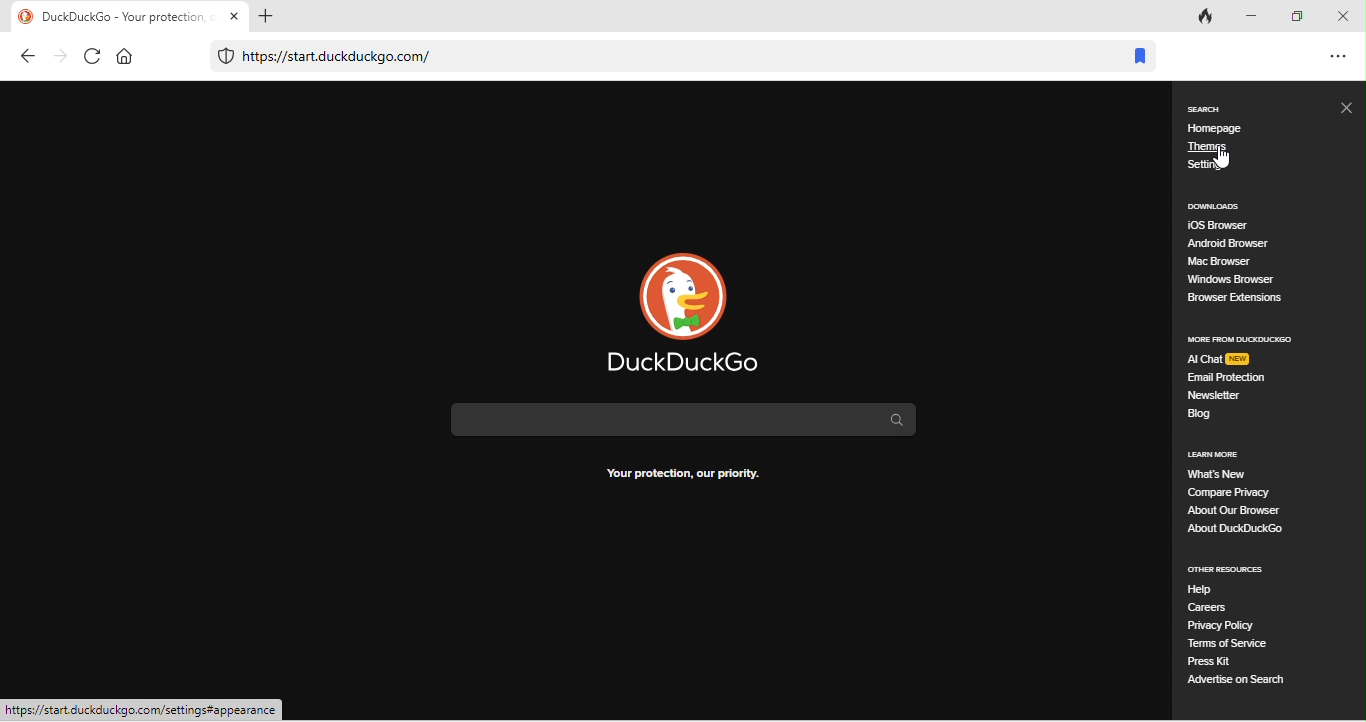  Describe the element at coordinates (658, 58) in the screenshot. I see `web link` at that location.